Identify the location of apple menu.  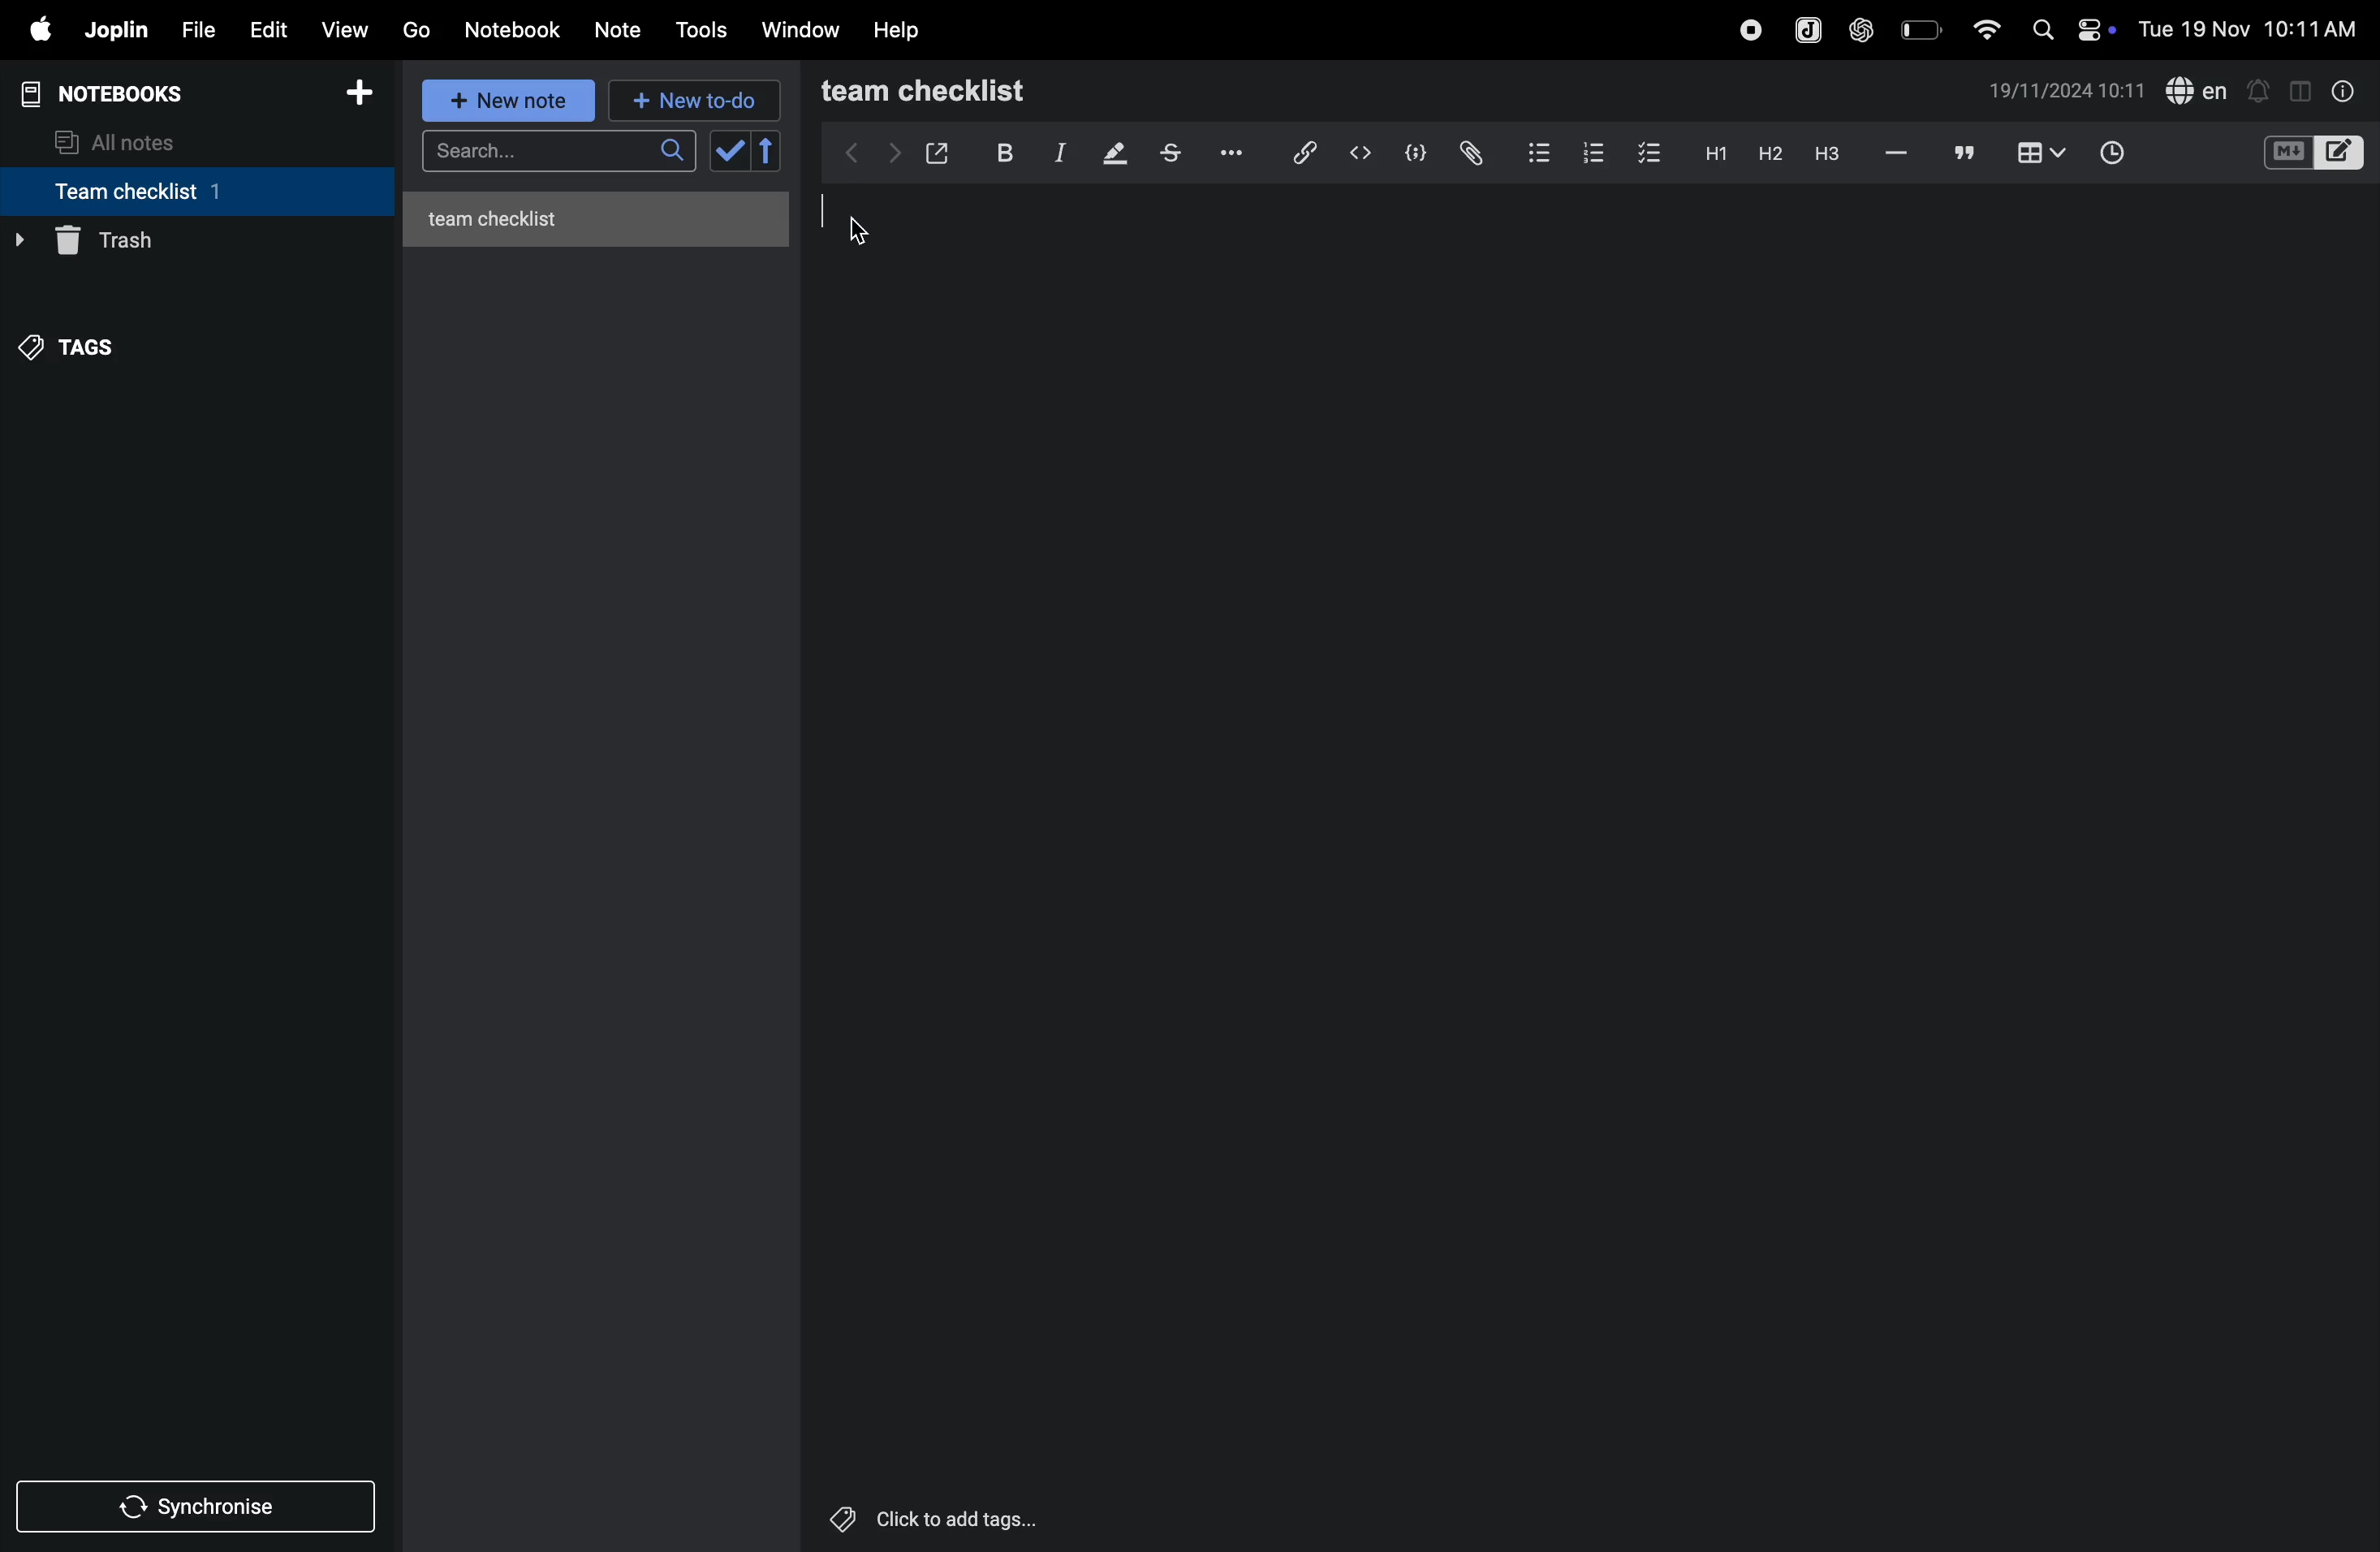
(39, 31).